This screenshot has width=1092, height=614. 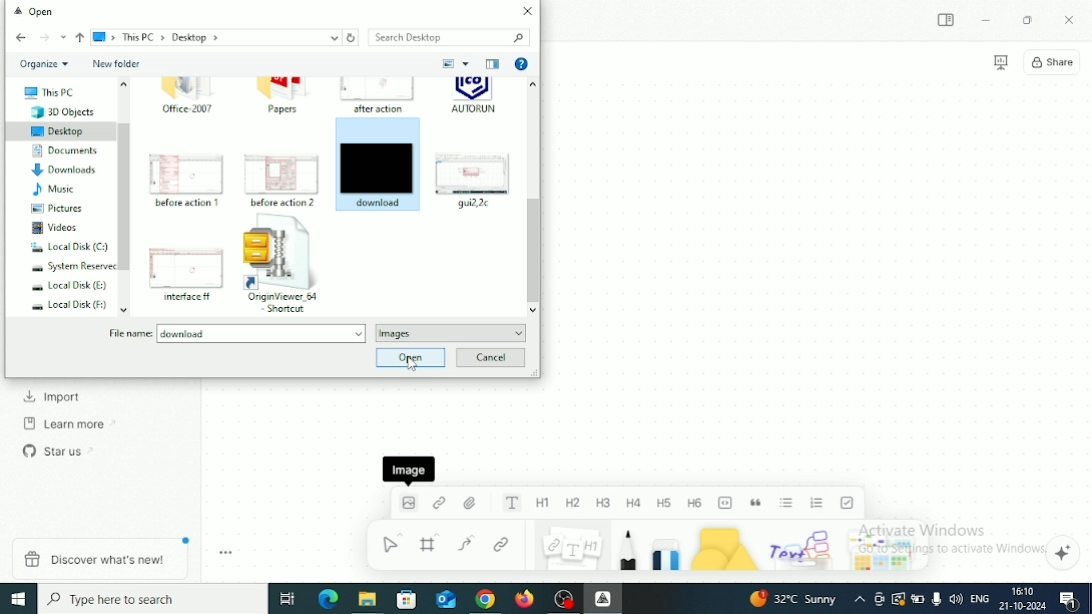 I want to click on interface ff, so click(x=187, y=275).